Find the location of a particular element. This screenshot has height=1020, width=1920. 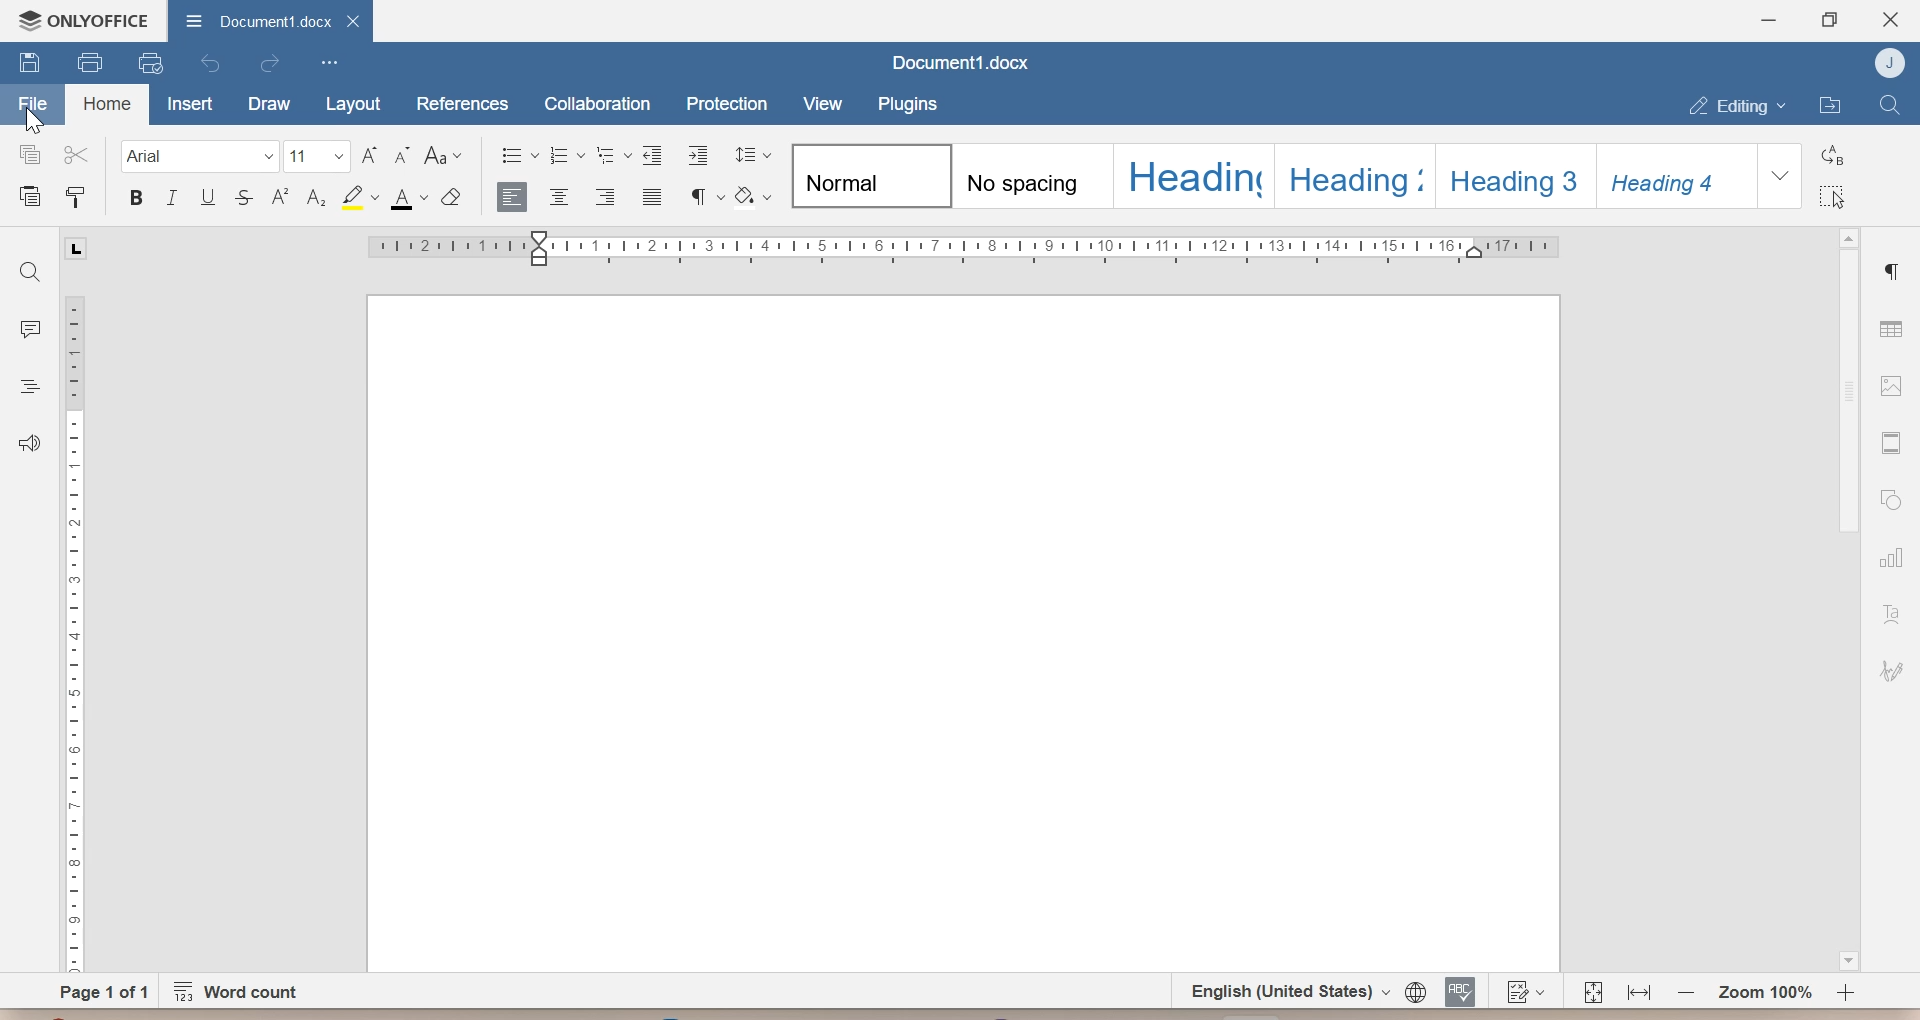

Justified is located at coordinates (652, 198).